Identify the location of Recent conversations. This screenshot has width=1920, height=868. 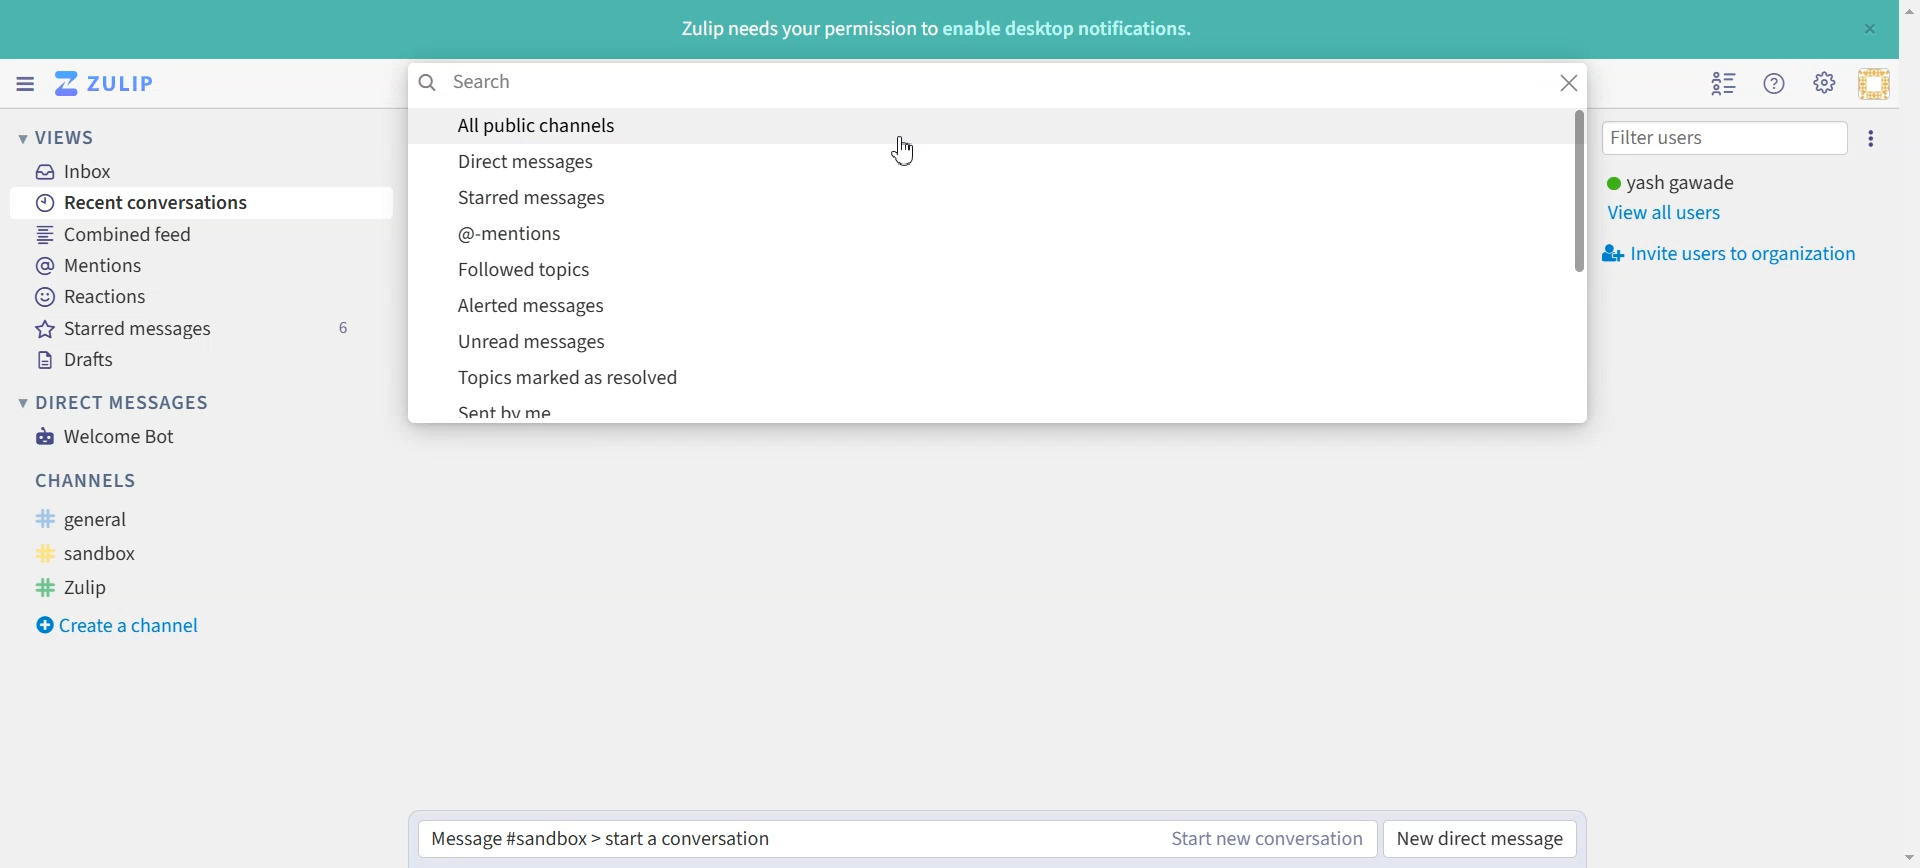
(199, 203).